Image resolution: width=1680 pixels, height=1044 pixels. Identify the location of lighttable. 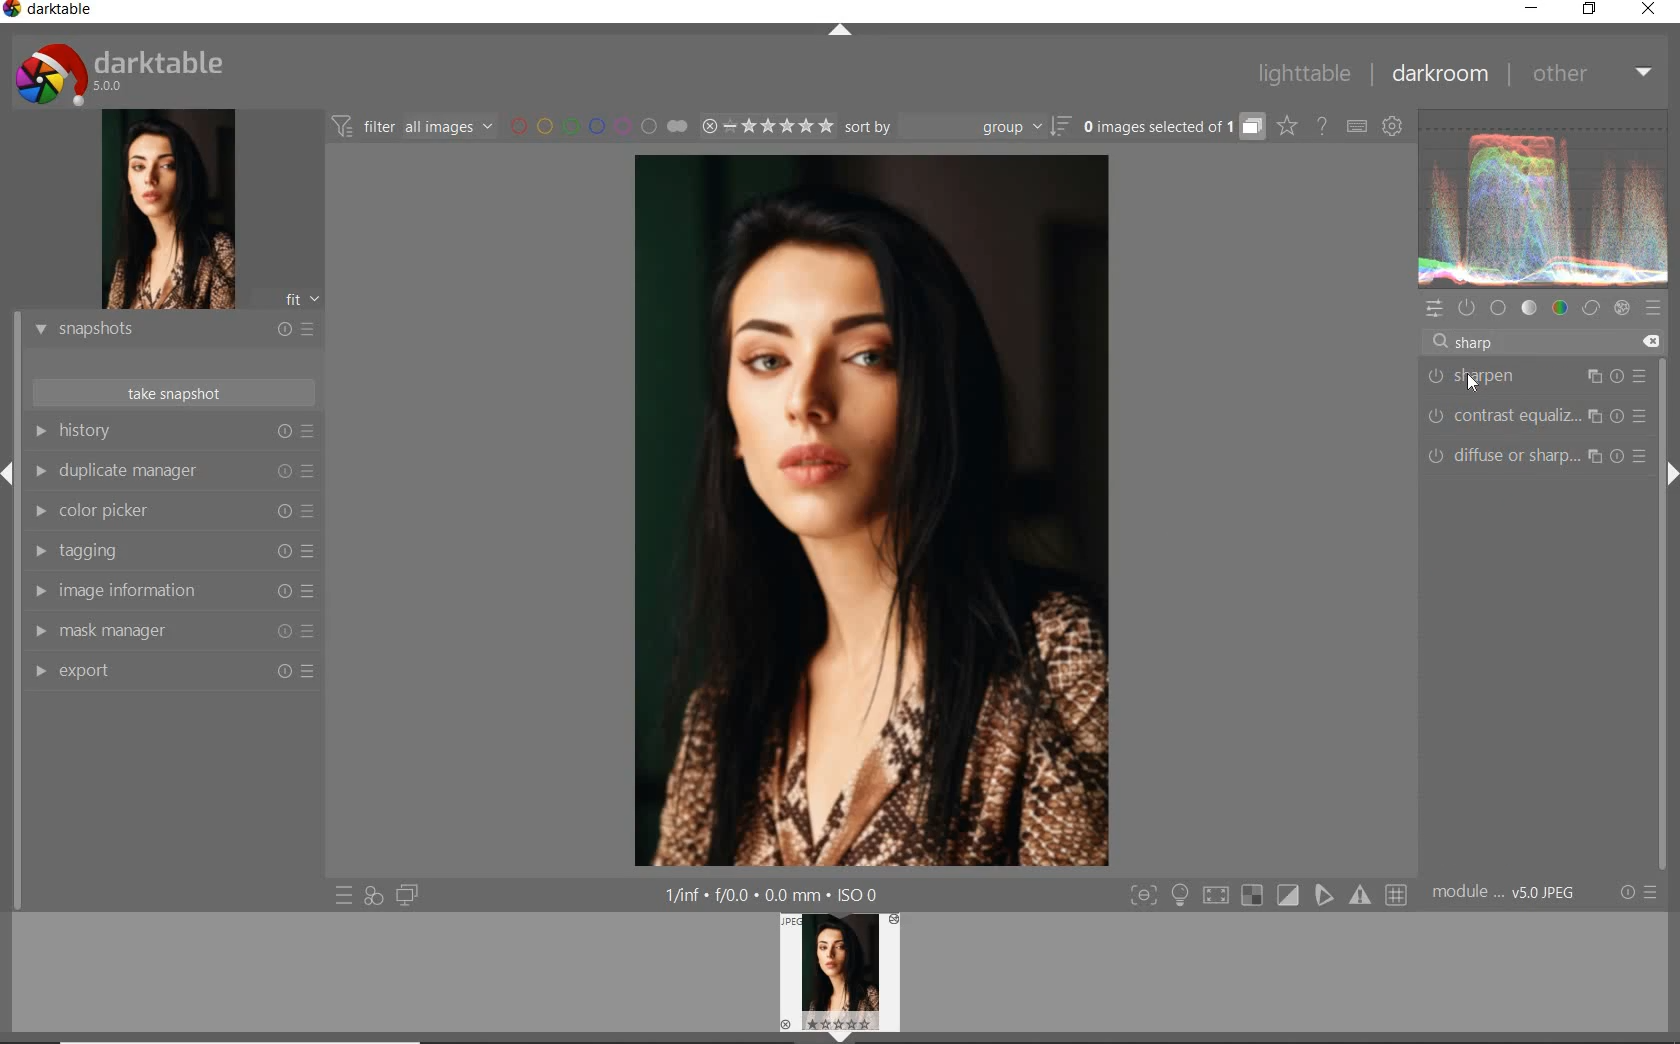
(1304, 75).